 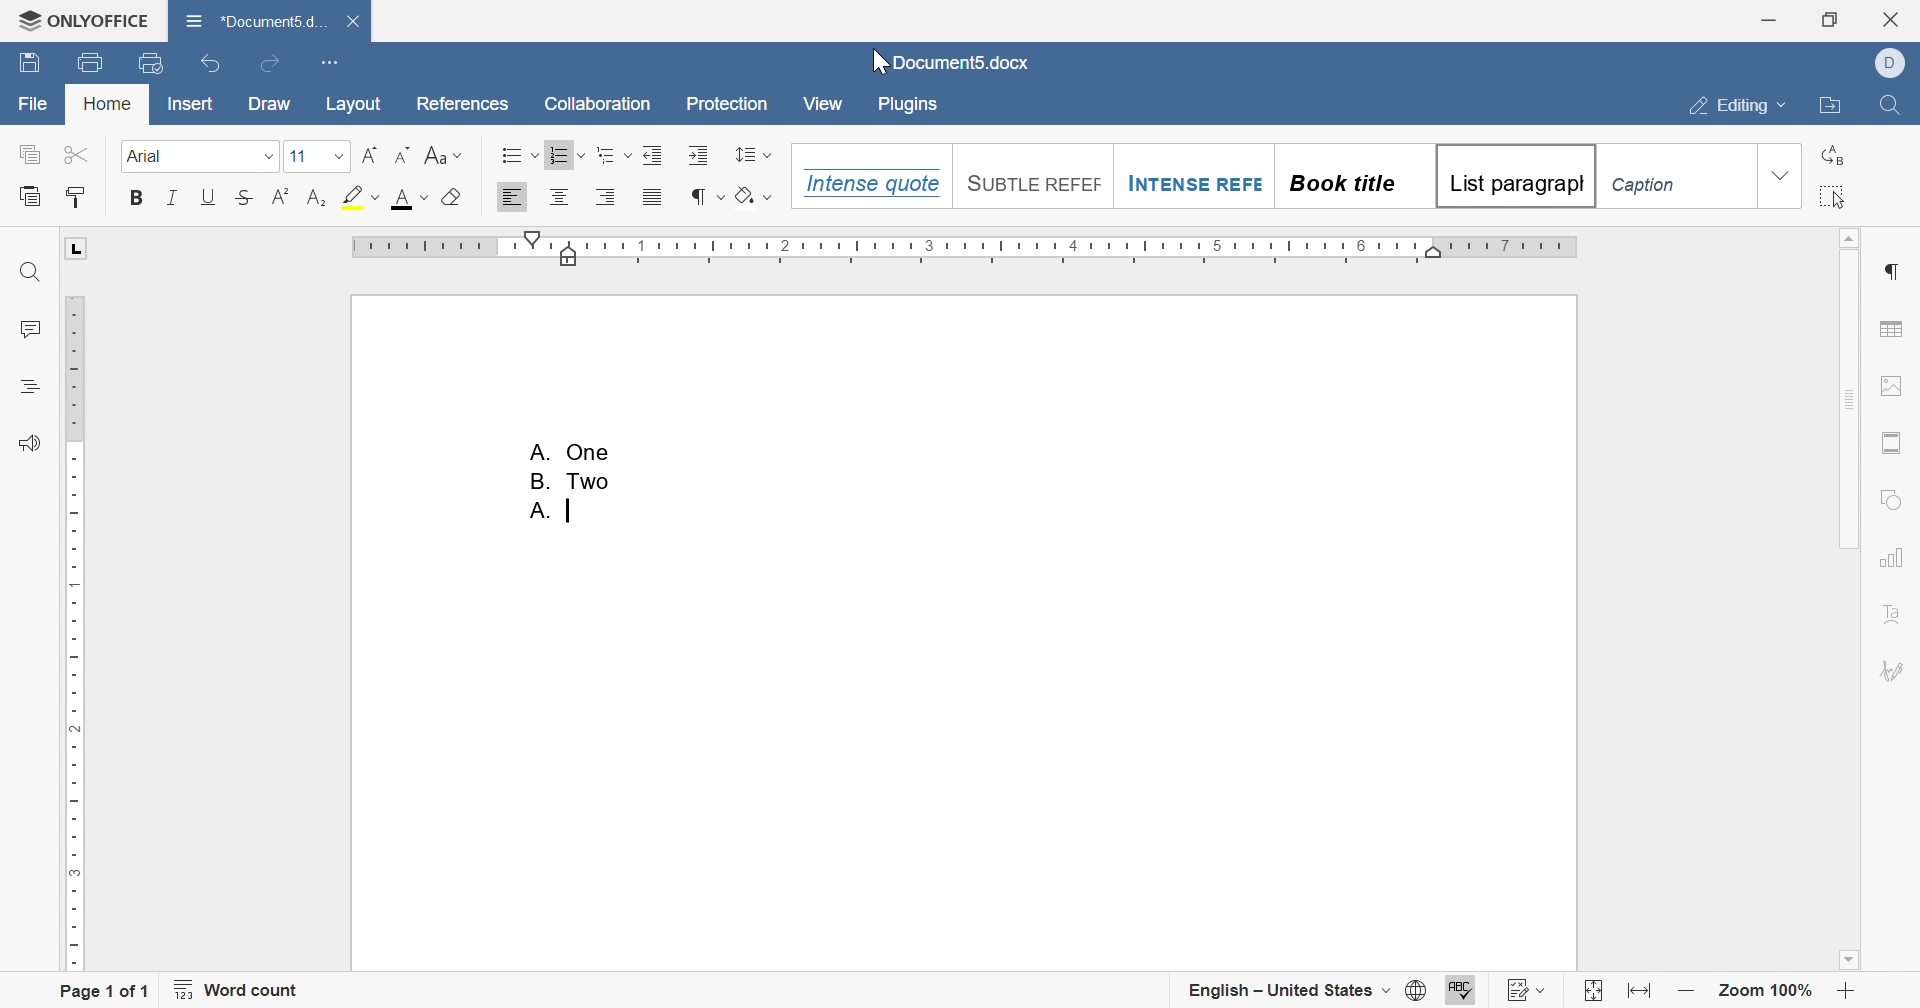 What do you see at coordinates (1890, 329) in the screenshot?
I see `table settings` at bounding box center [1890, 329].